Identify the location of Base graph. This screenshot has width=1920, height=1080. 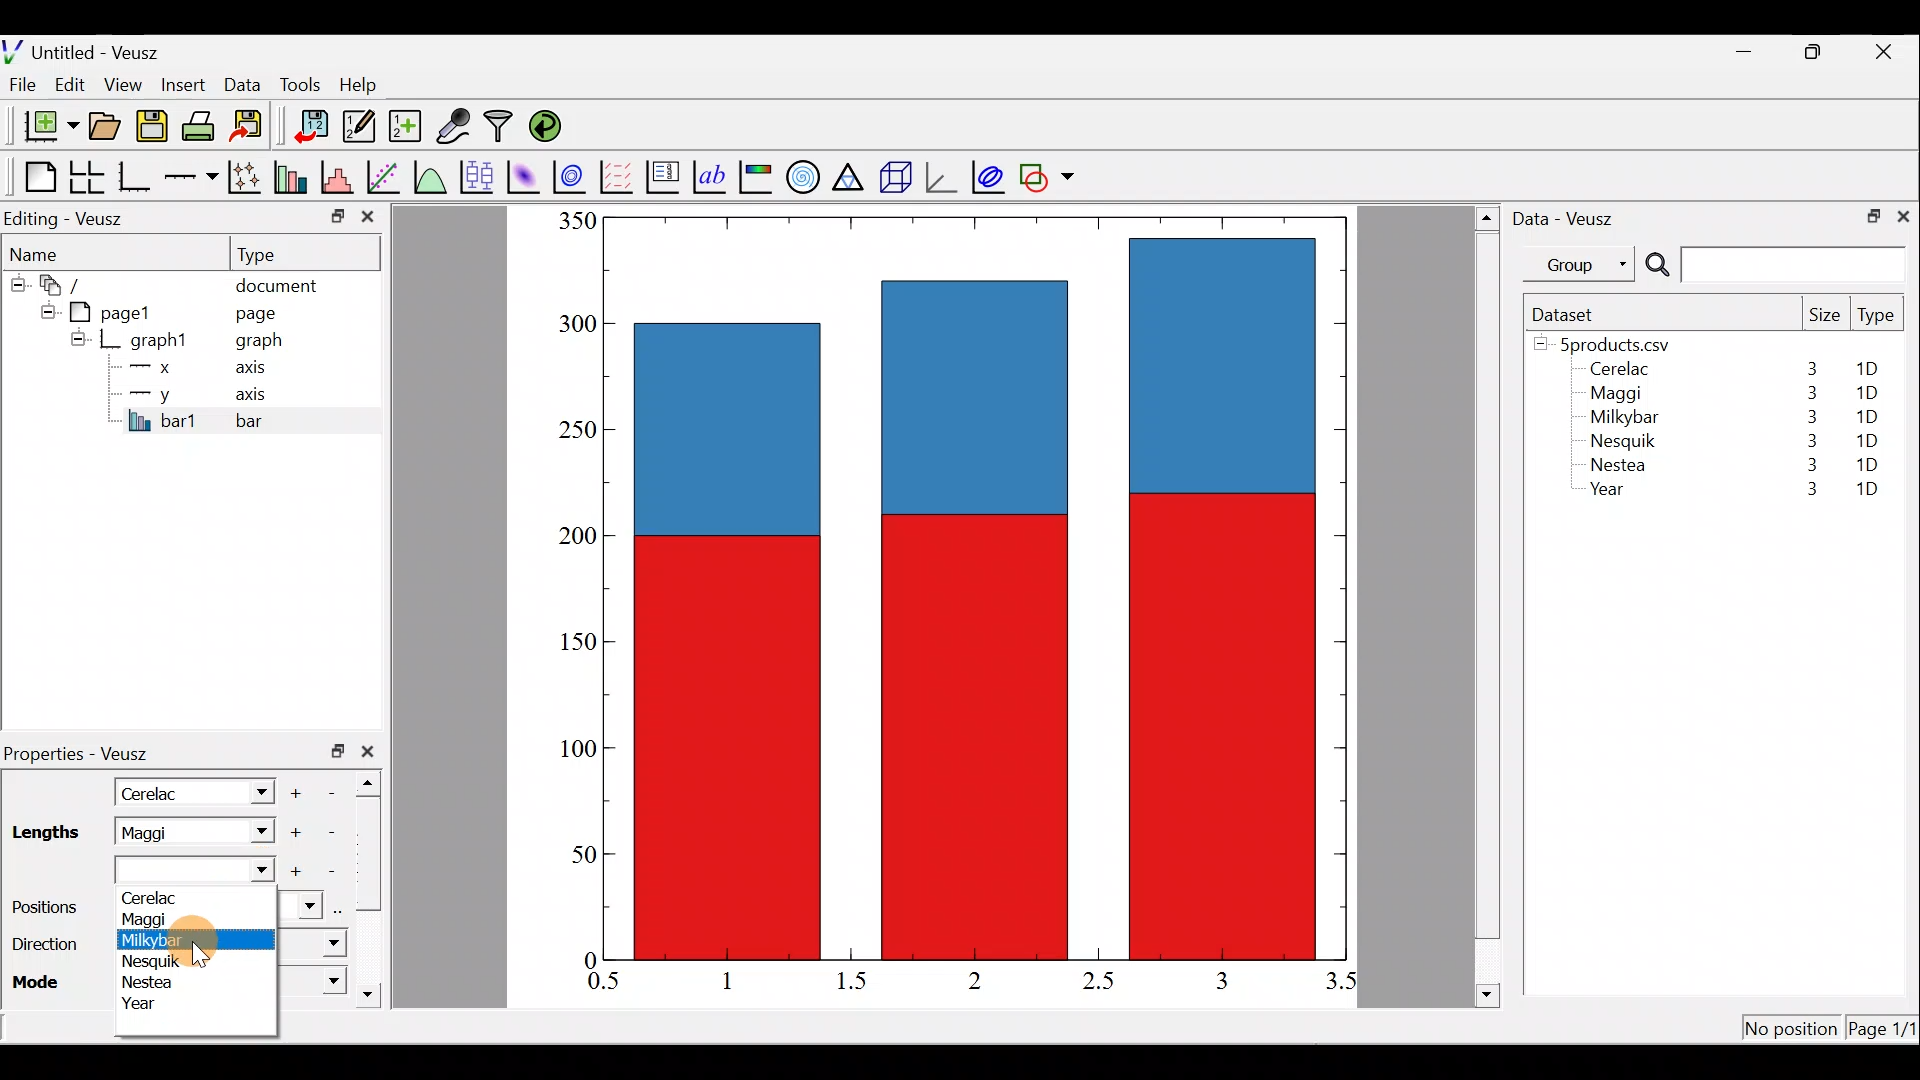
(136, 177).